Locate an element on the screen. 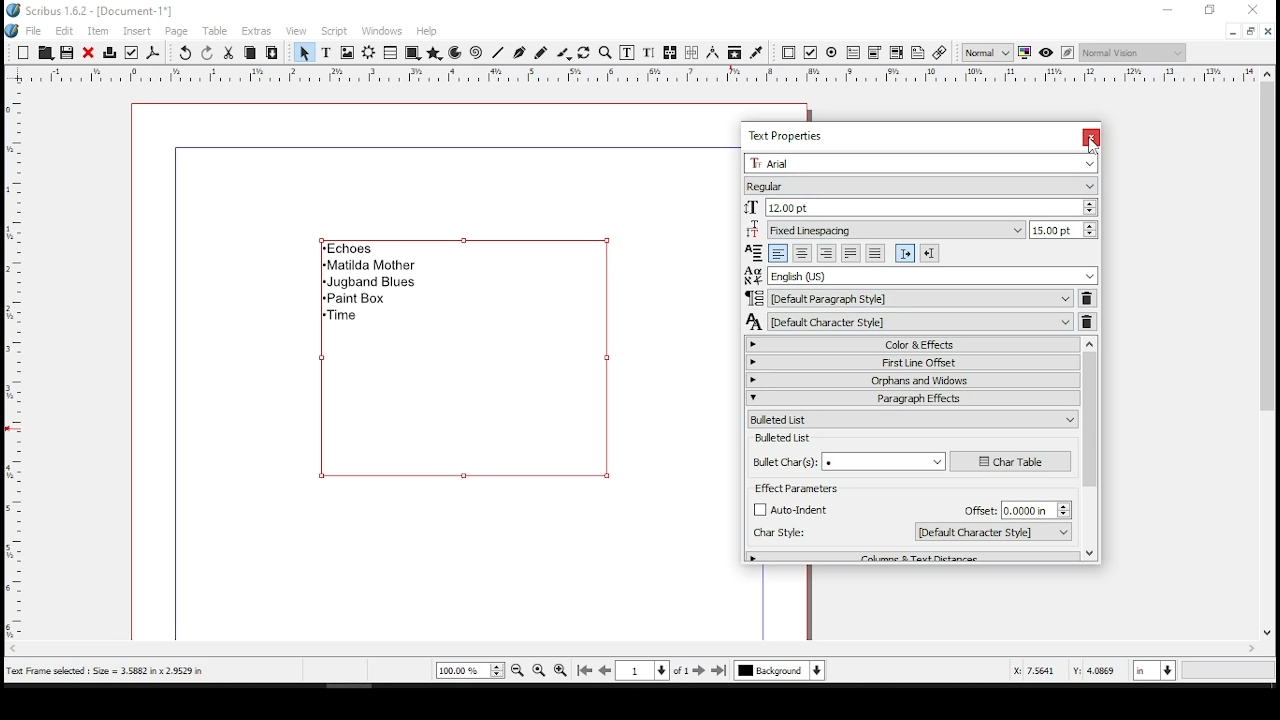 The image size is (1280, 720). zoom in or out is located at coordinates (607, 52).